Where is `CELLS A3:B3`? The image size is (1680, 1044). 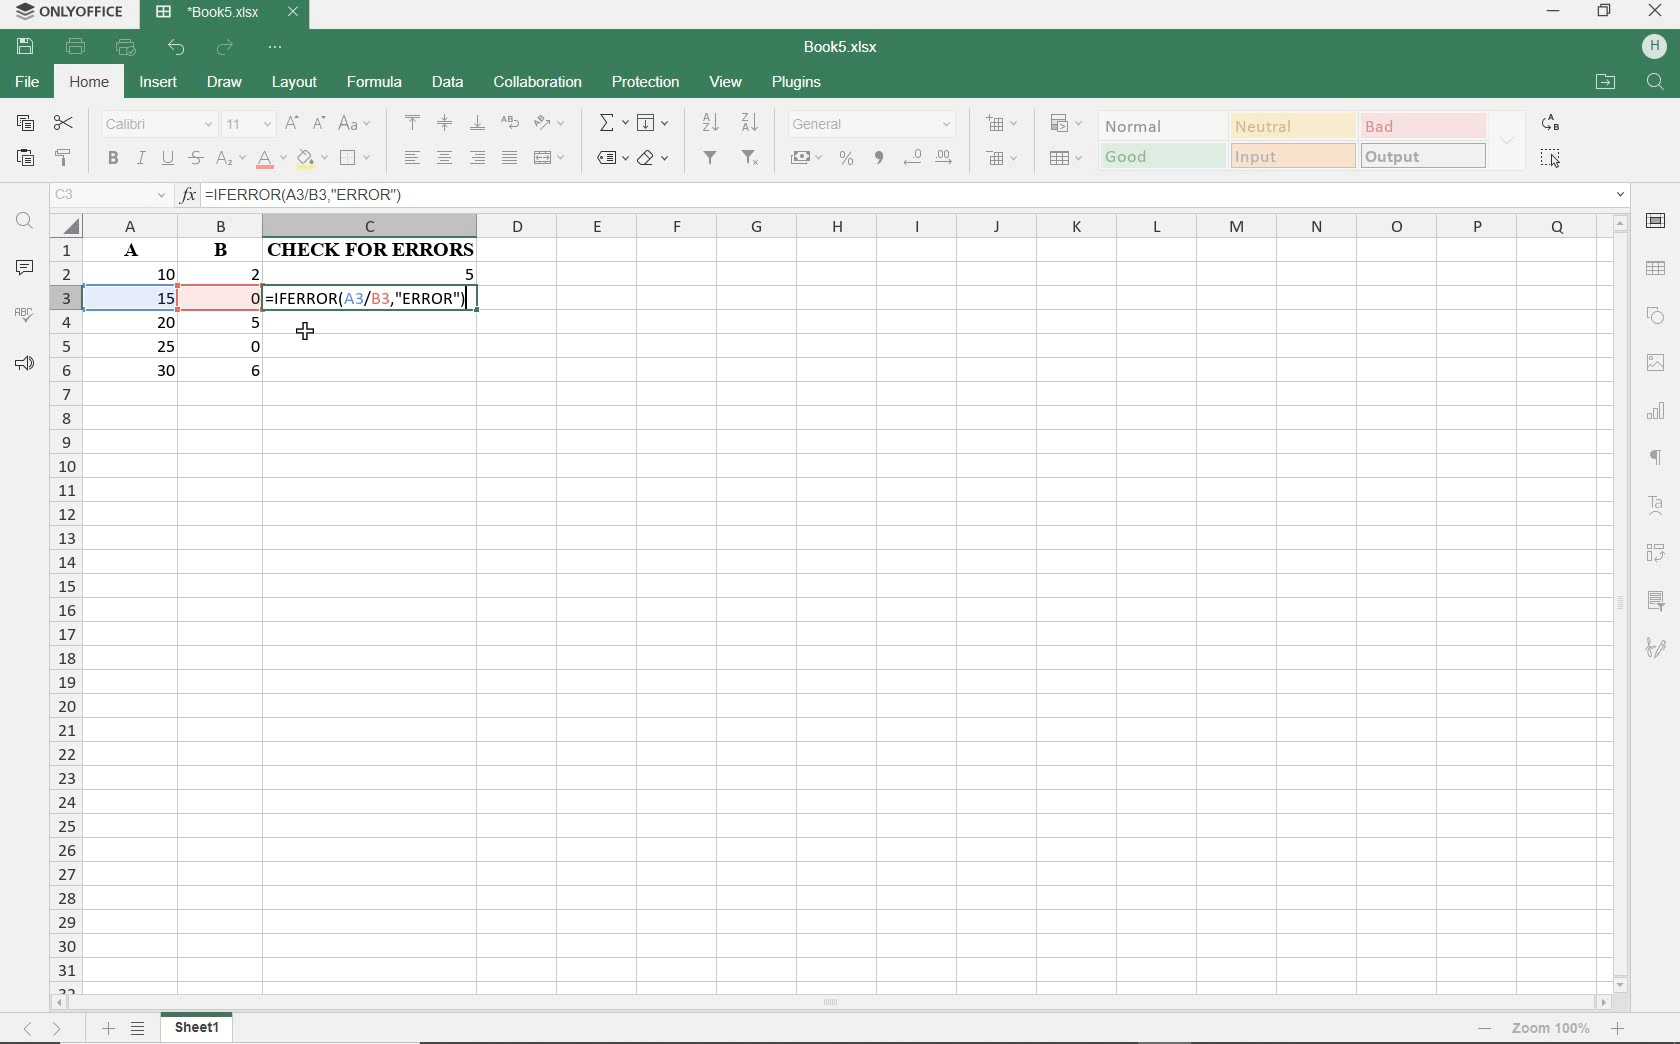
CELLS A3:B3 is located at coordinates (173, 310).